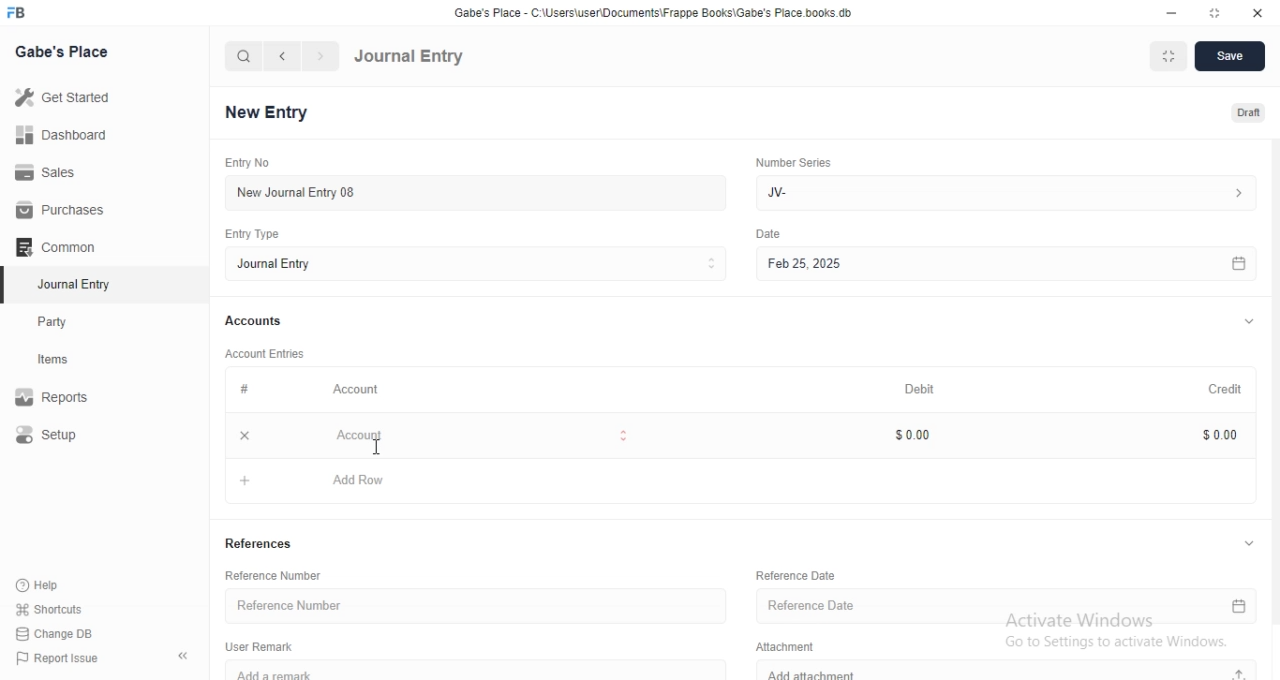 The width and height of the screenshot is (1280, 680). Describe the element at coordinates (183, 657) in the screenshot. I see `collapse sidebar` at that location.